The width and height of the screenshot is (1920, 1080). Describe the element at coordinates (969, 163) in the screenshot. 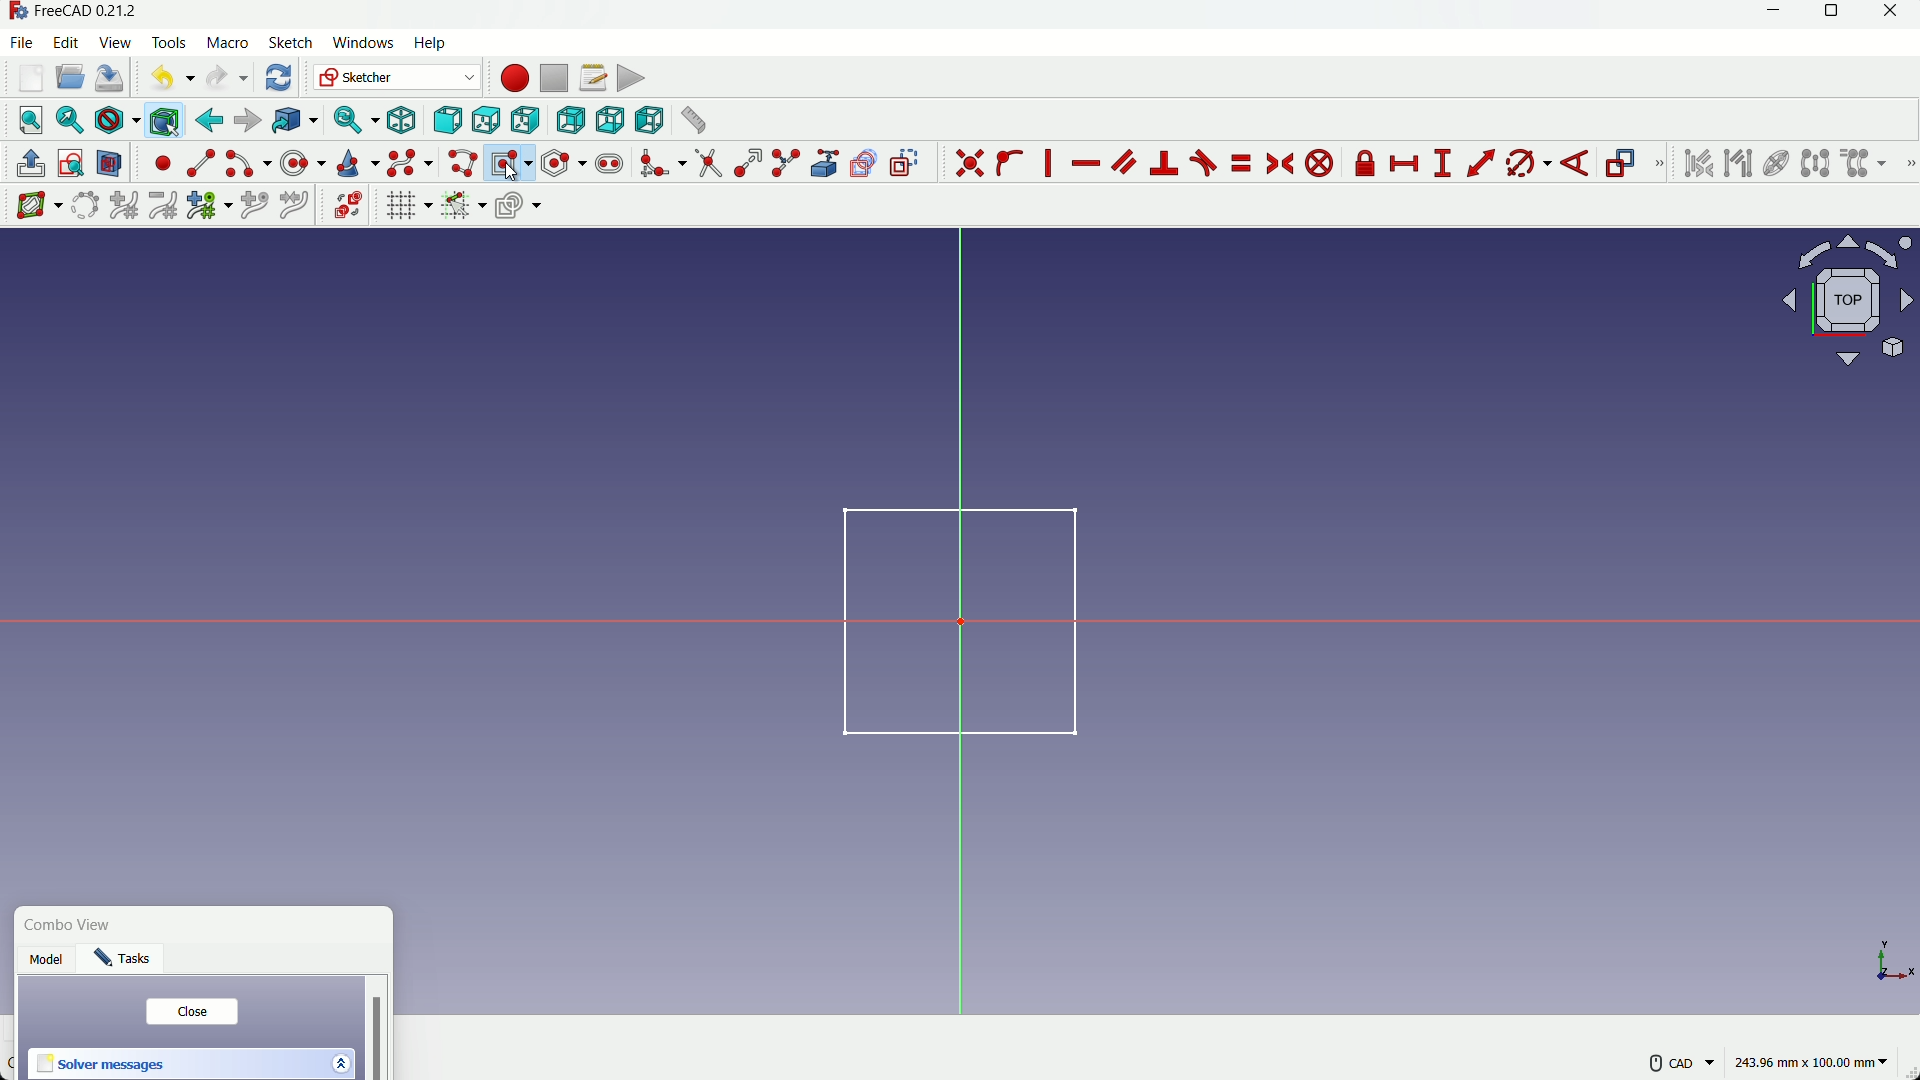

I see `constraint coincident` at that location.